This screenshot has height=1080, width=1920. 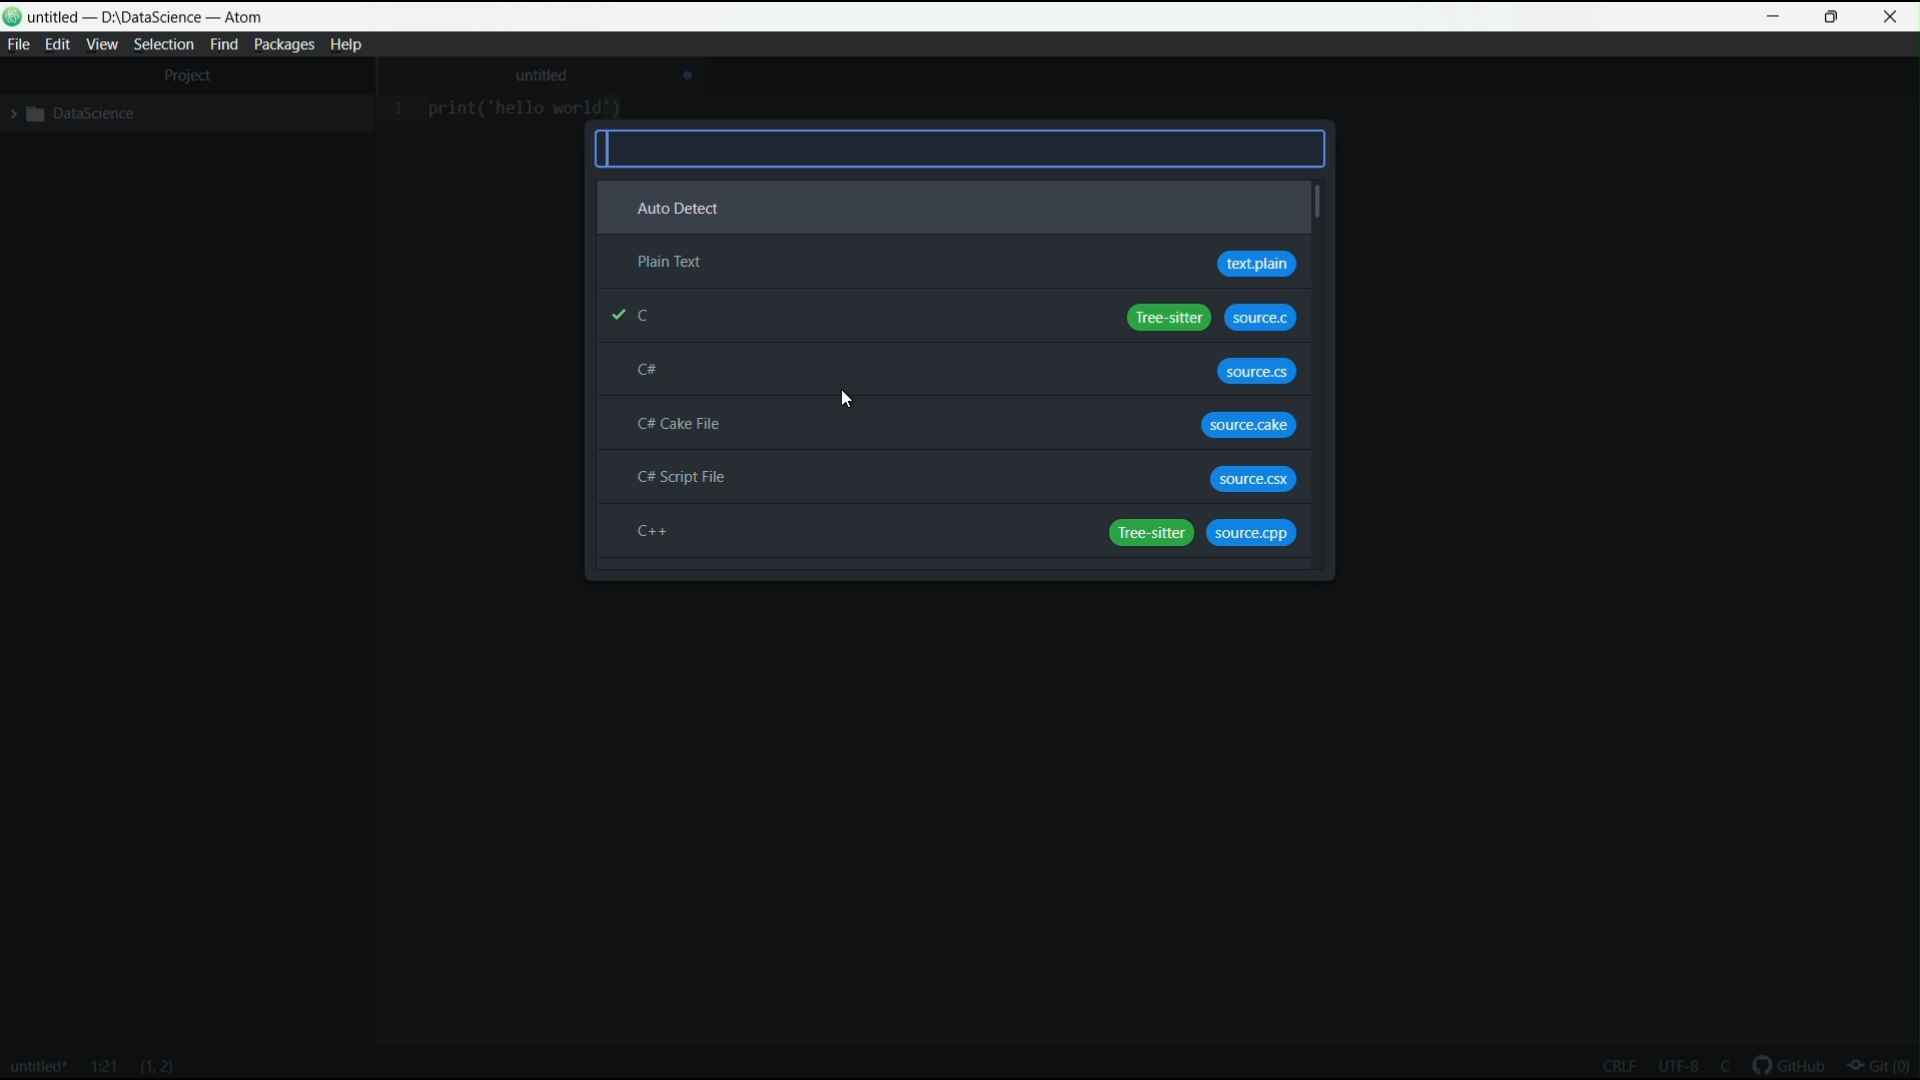 I want to click on text plain, so click(x=1257, y=264).